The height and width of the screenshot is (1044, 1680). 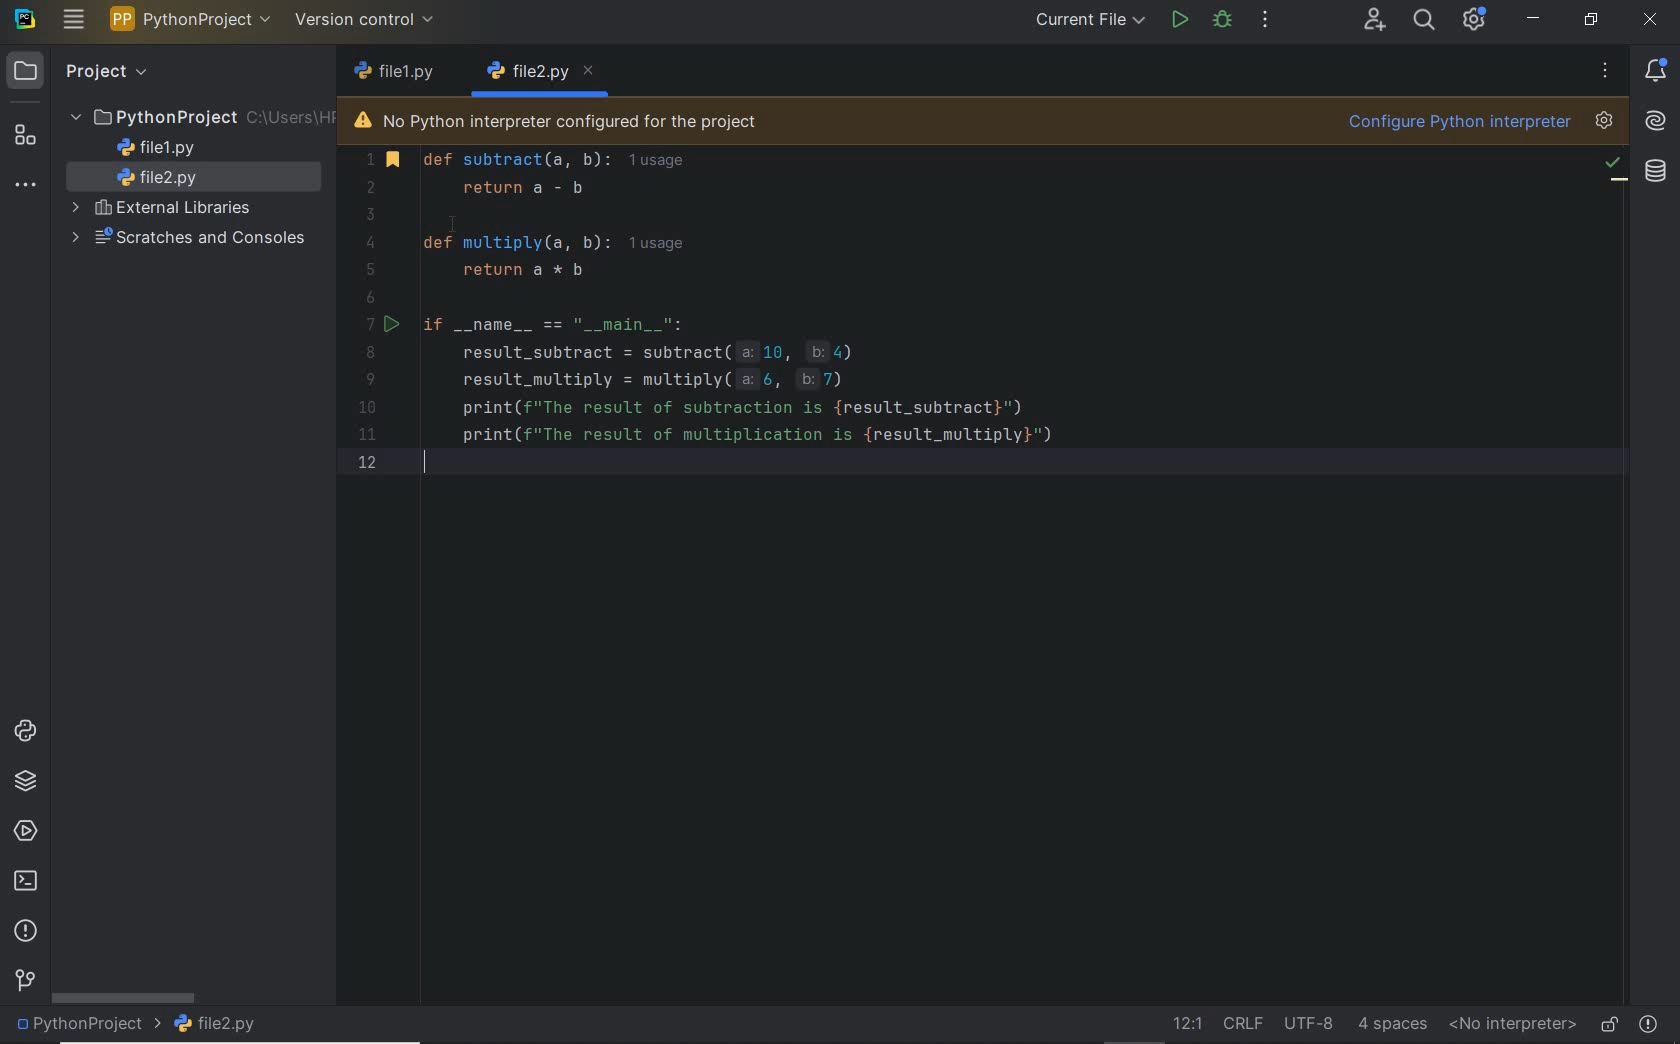 What do you see at coordinates (360, 312) in the screenshot?
I see `Numbers` at bounding box center [360, 312].